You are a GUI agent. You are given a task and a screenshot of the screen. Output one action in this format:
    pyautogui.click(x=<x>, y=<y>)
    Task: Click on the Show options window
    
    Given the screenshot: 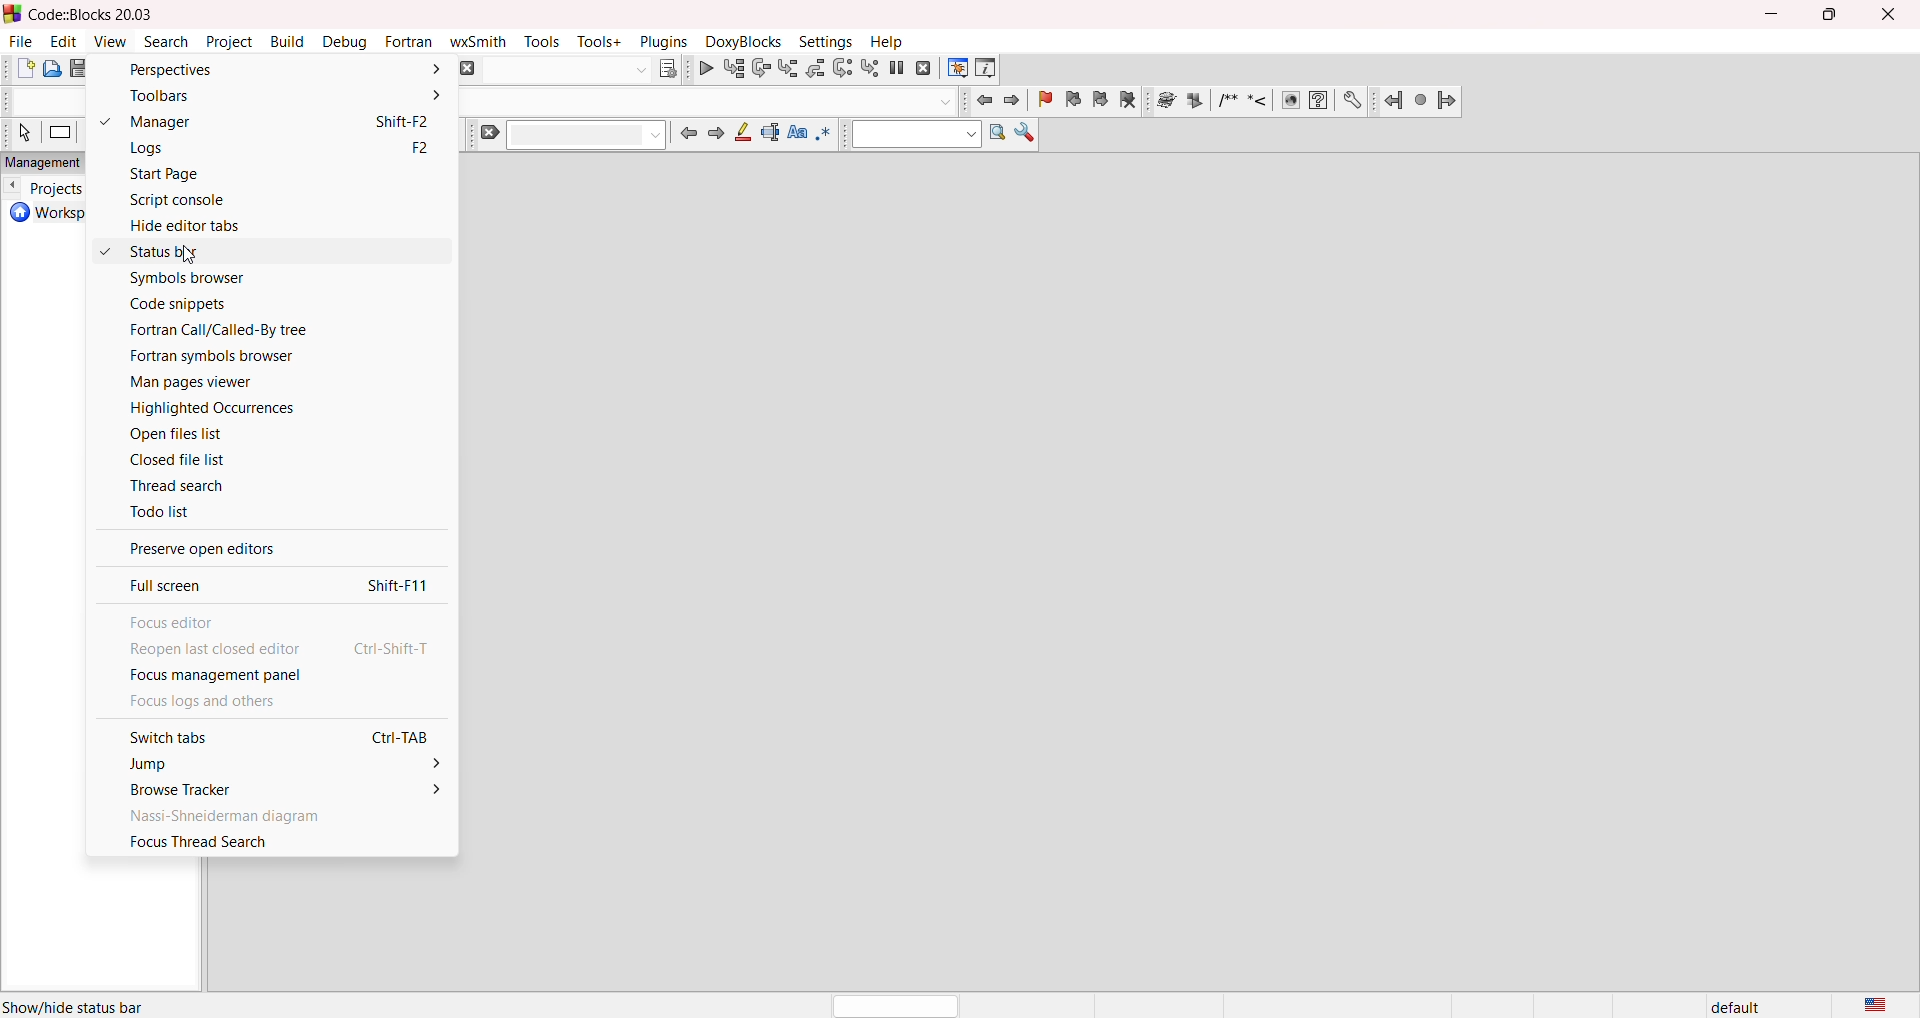 What is the action you would take?
    pyautogui.click(x=1026, y=138)
    